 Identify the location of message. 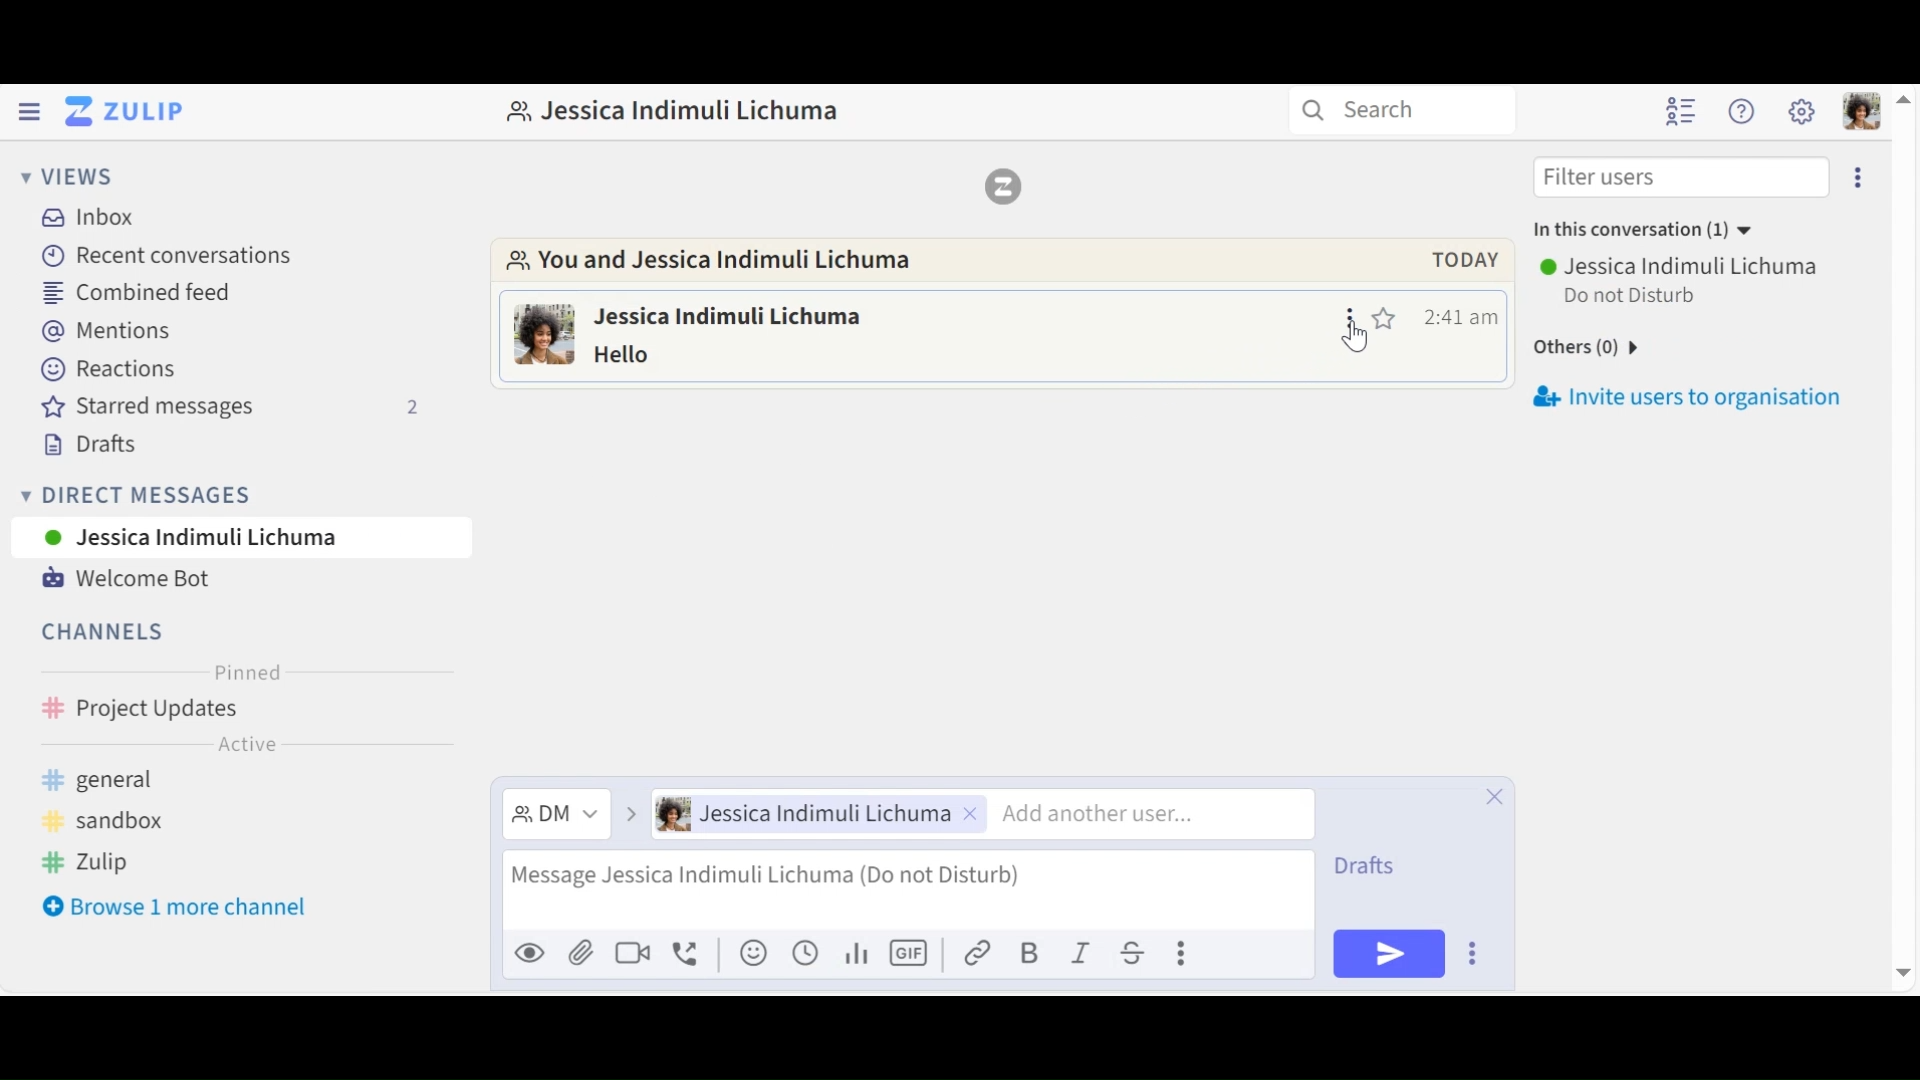
(652, 354).